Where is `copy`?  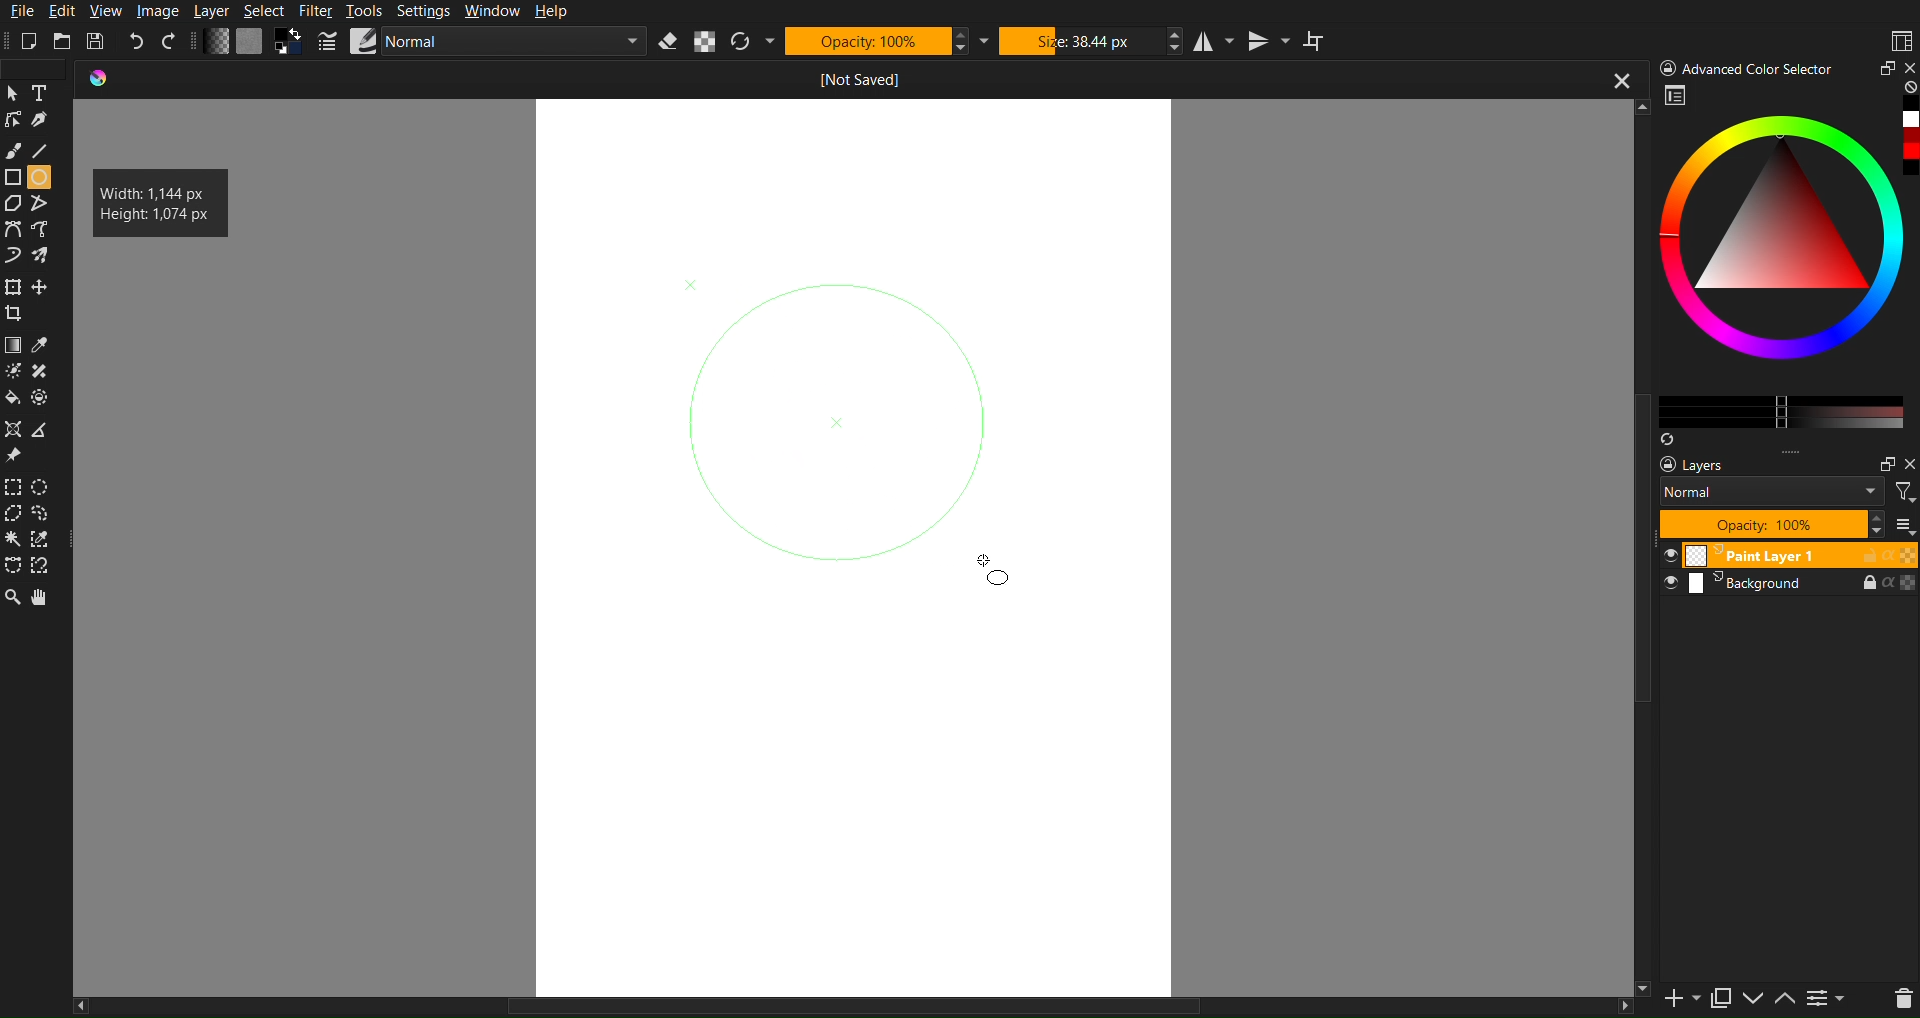 copy is located at coordinates (1717, 1000).